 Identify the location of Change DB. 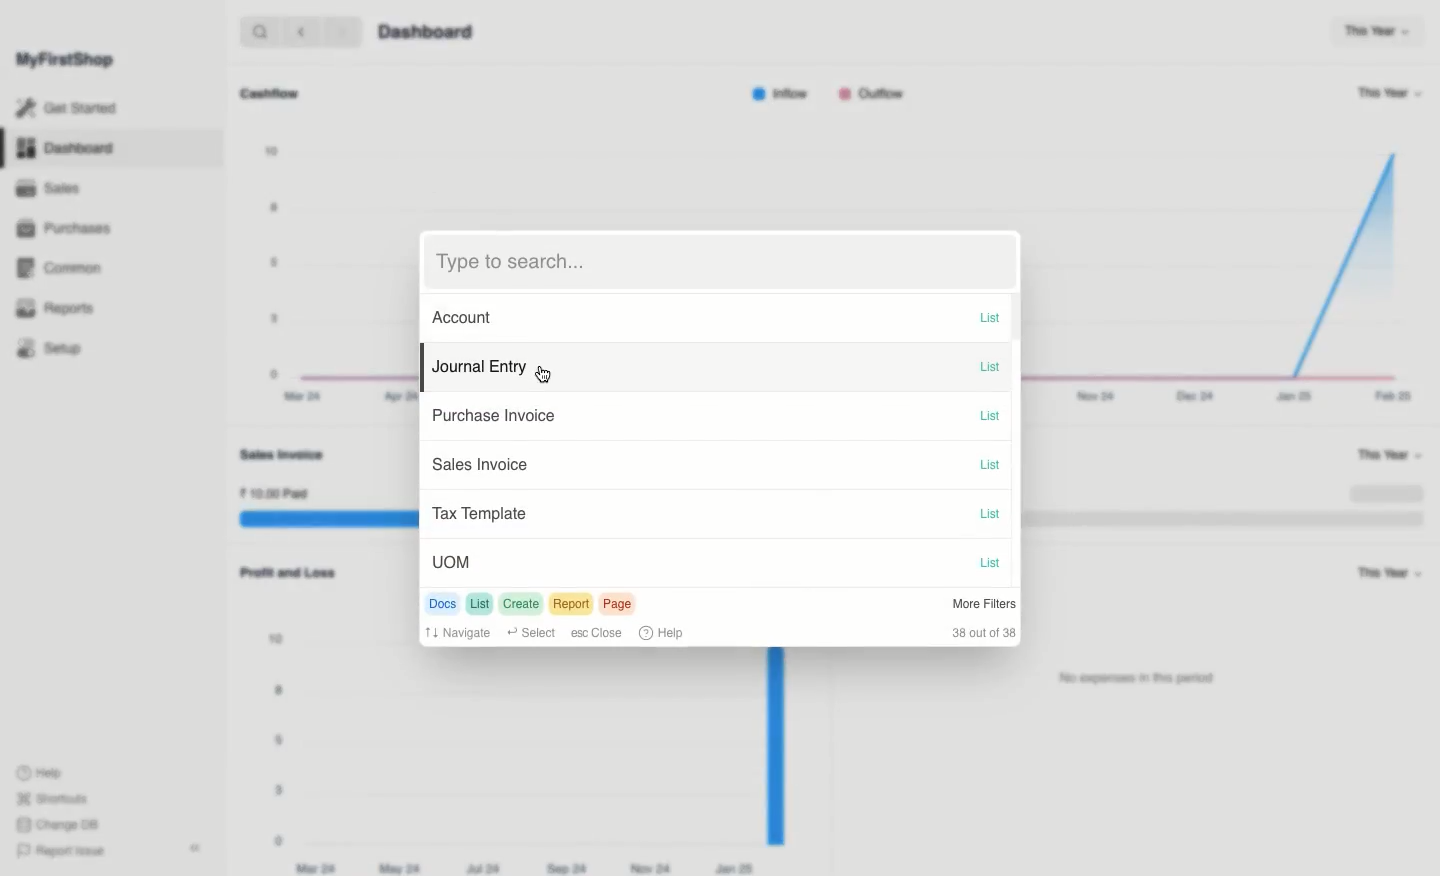
(58, 826).